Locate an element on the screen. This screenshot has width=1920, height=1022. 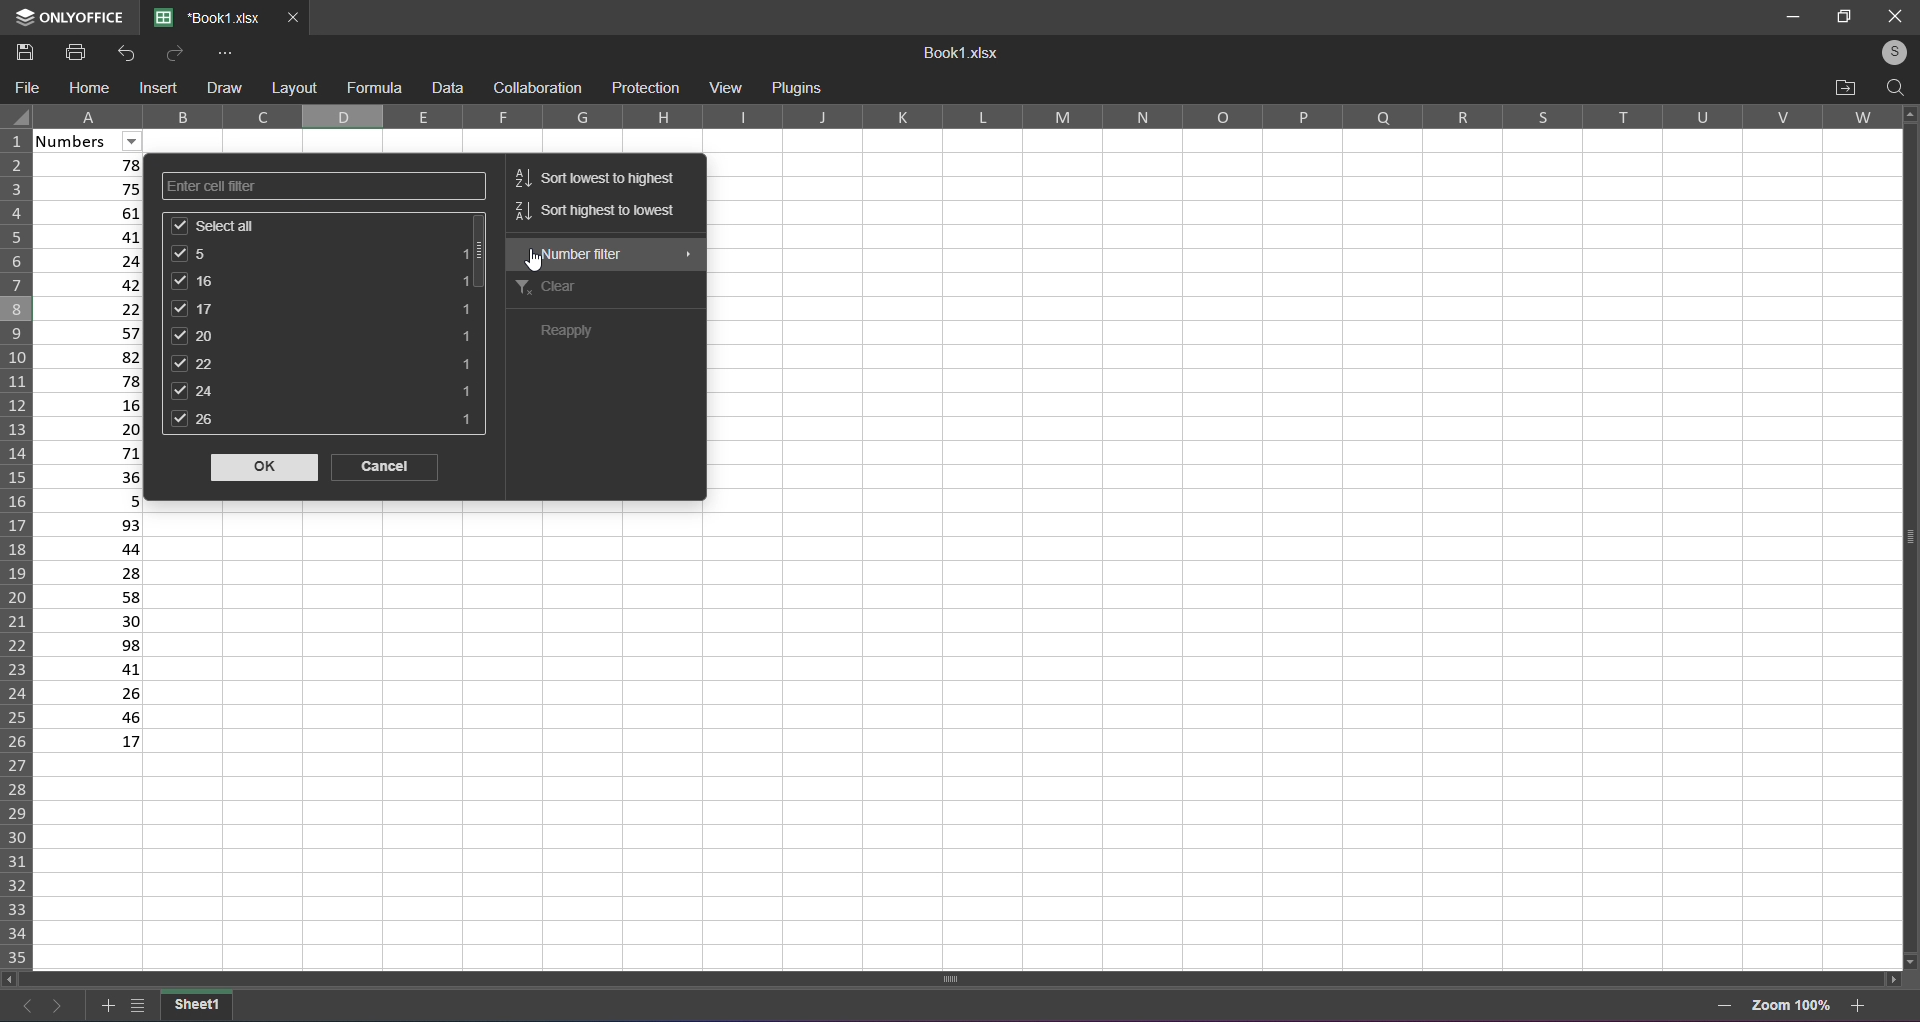
horizontal scroll bar is located at coordinates (958, 976).